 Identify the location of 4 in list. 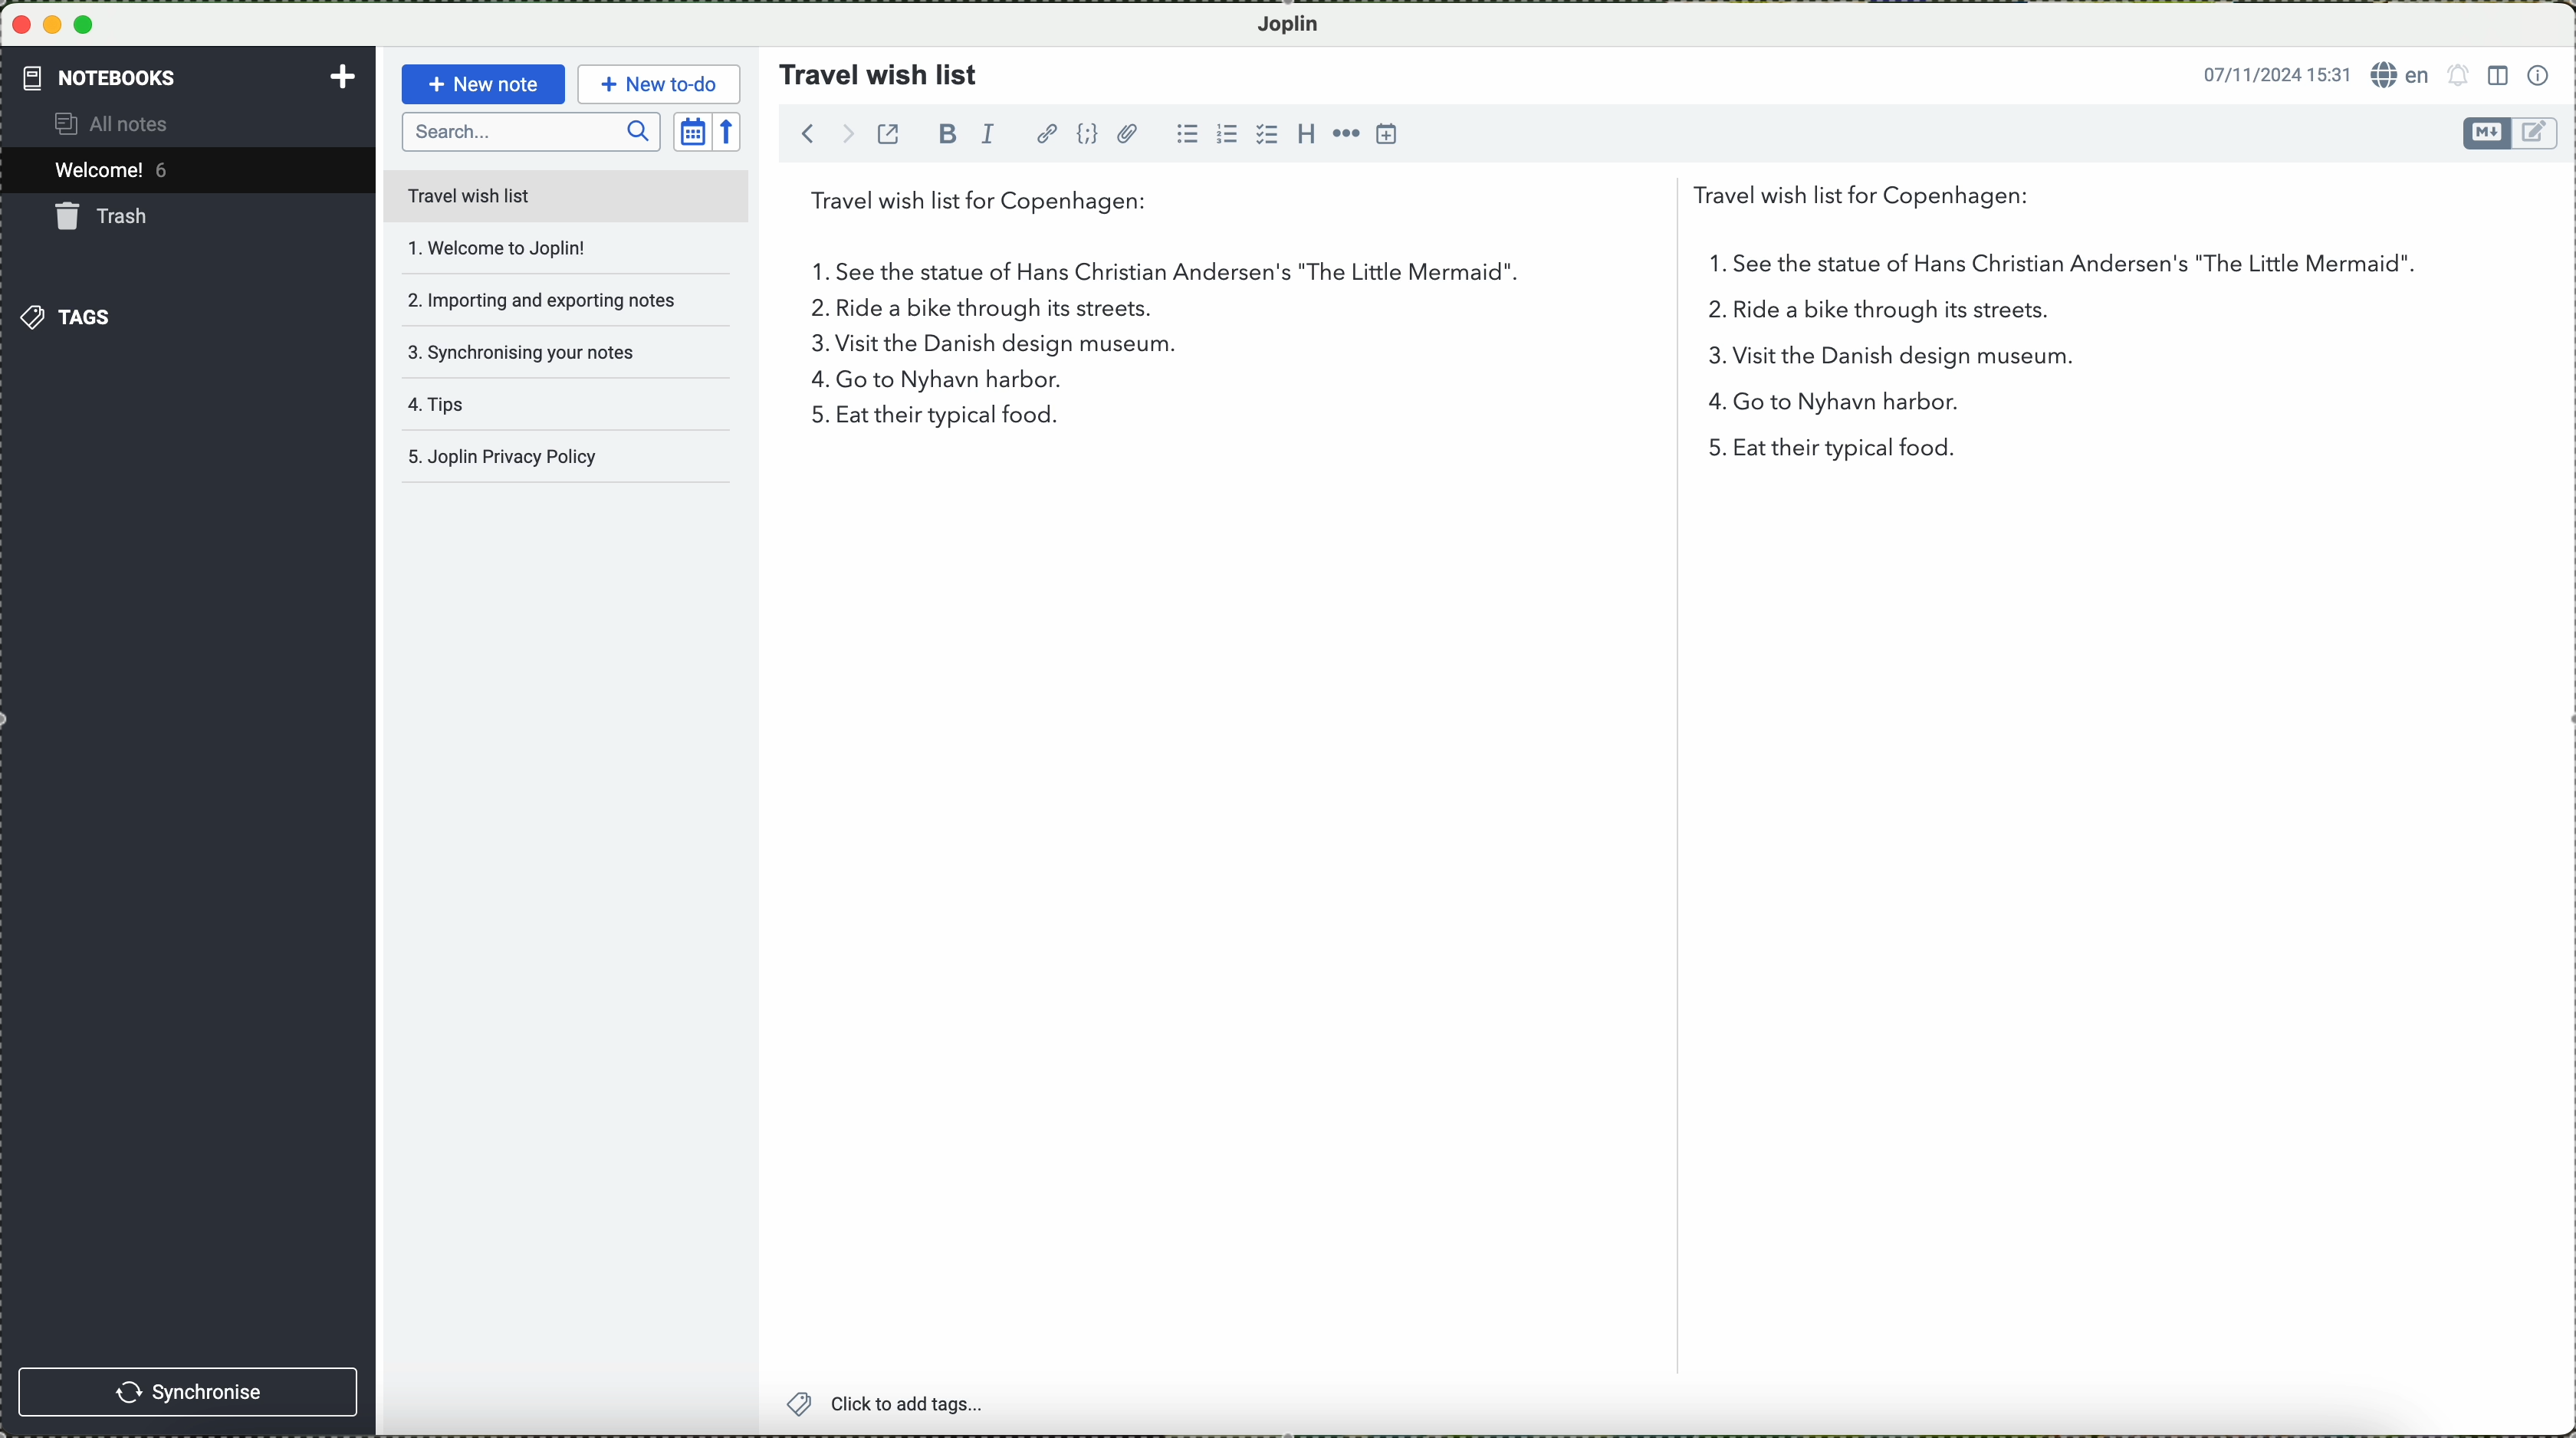
(816, 381).